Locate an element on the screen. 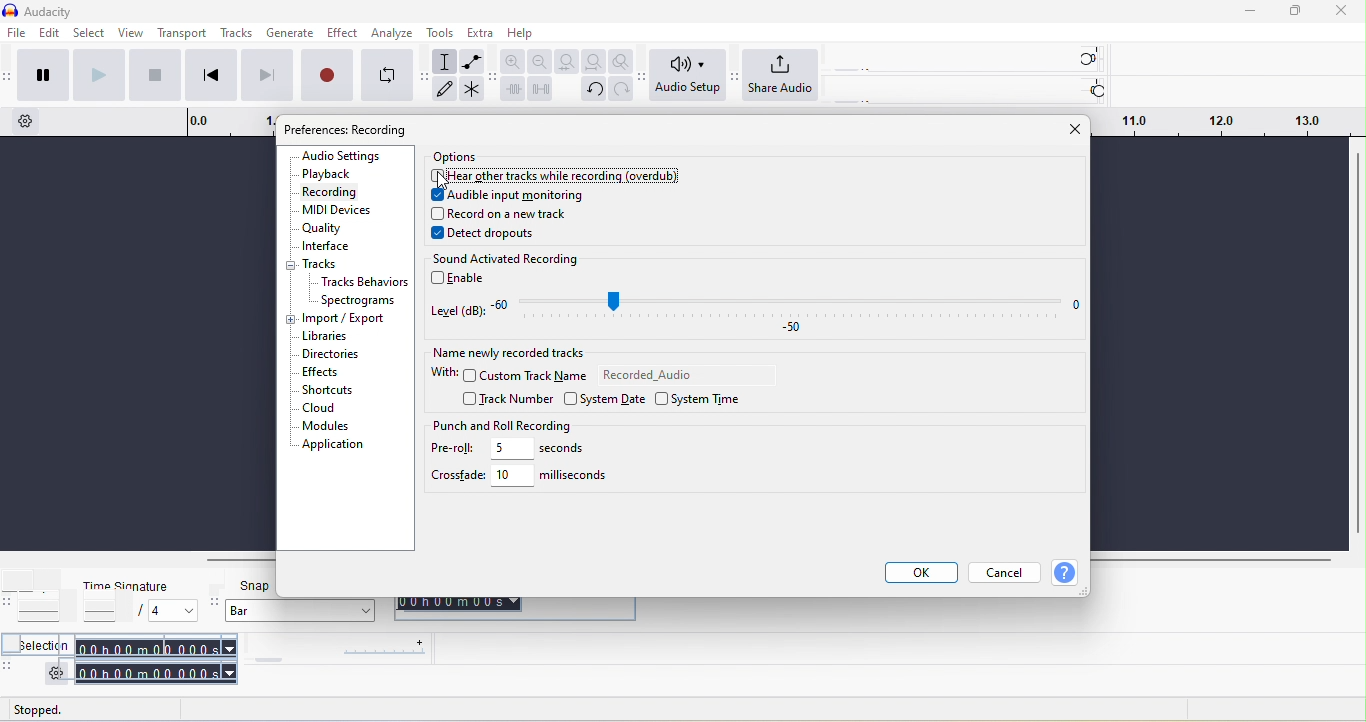 This screenshot has height=722, width=1366. 10 miliseconds is located at coordinates (550, 476).